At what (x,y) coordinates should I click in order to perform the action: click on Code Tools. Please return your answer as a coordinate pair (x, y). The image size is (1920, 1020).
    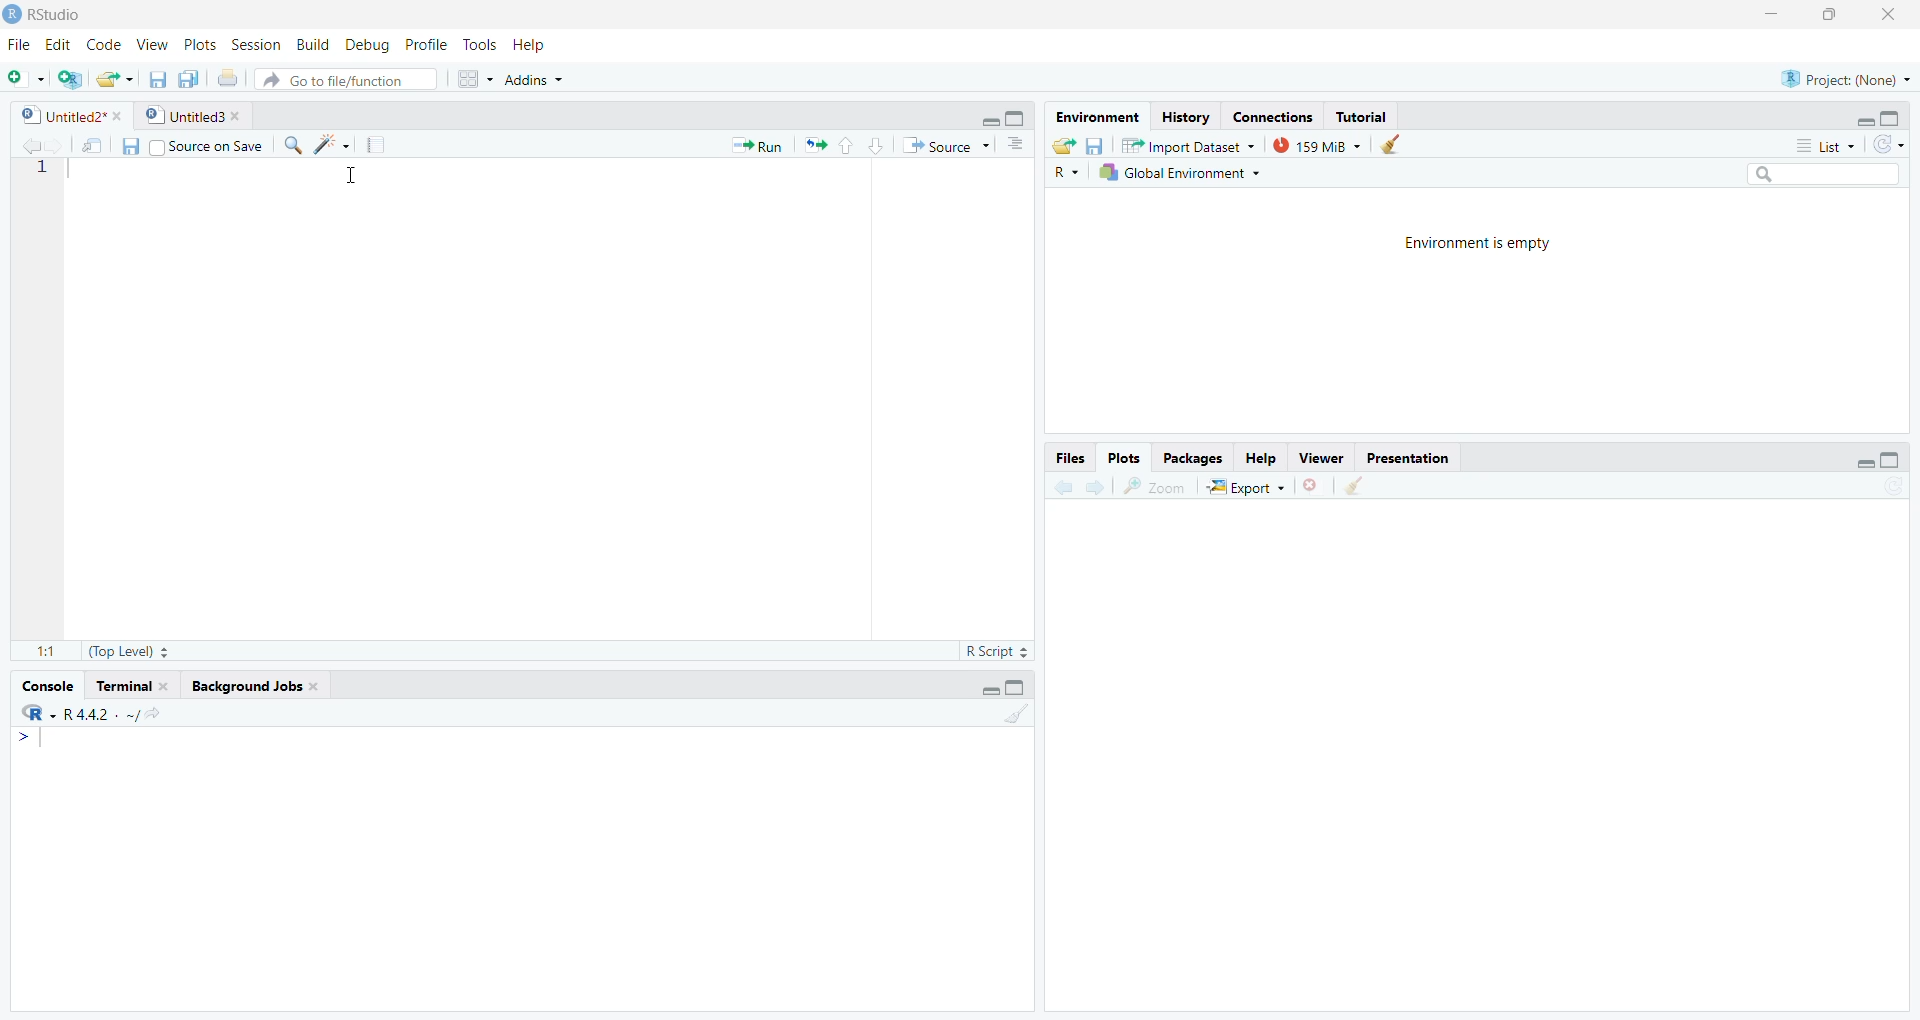
    Looking at the image, I should click on (332, 144).